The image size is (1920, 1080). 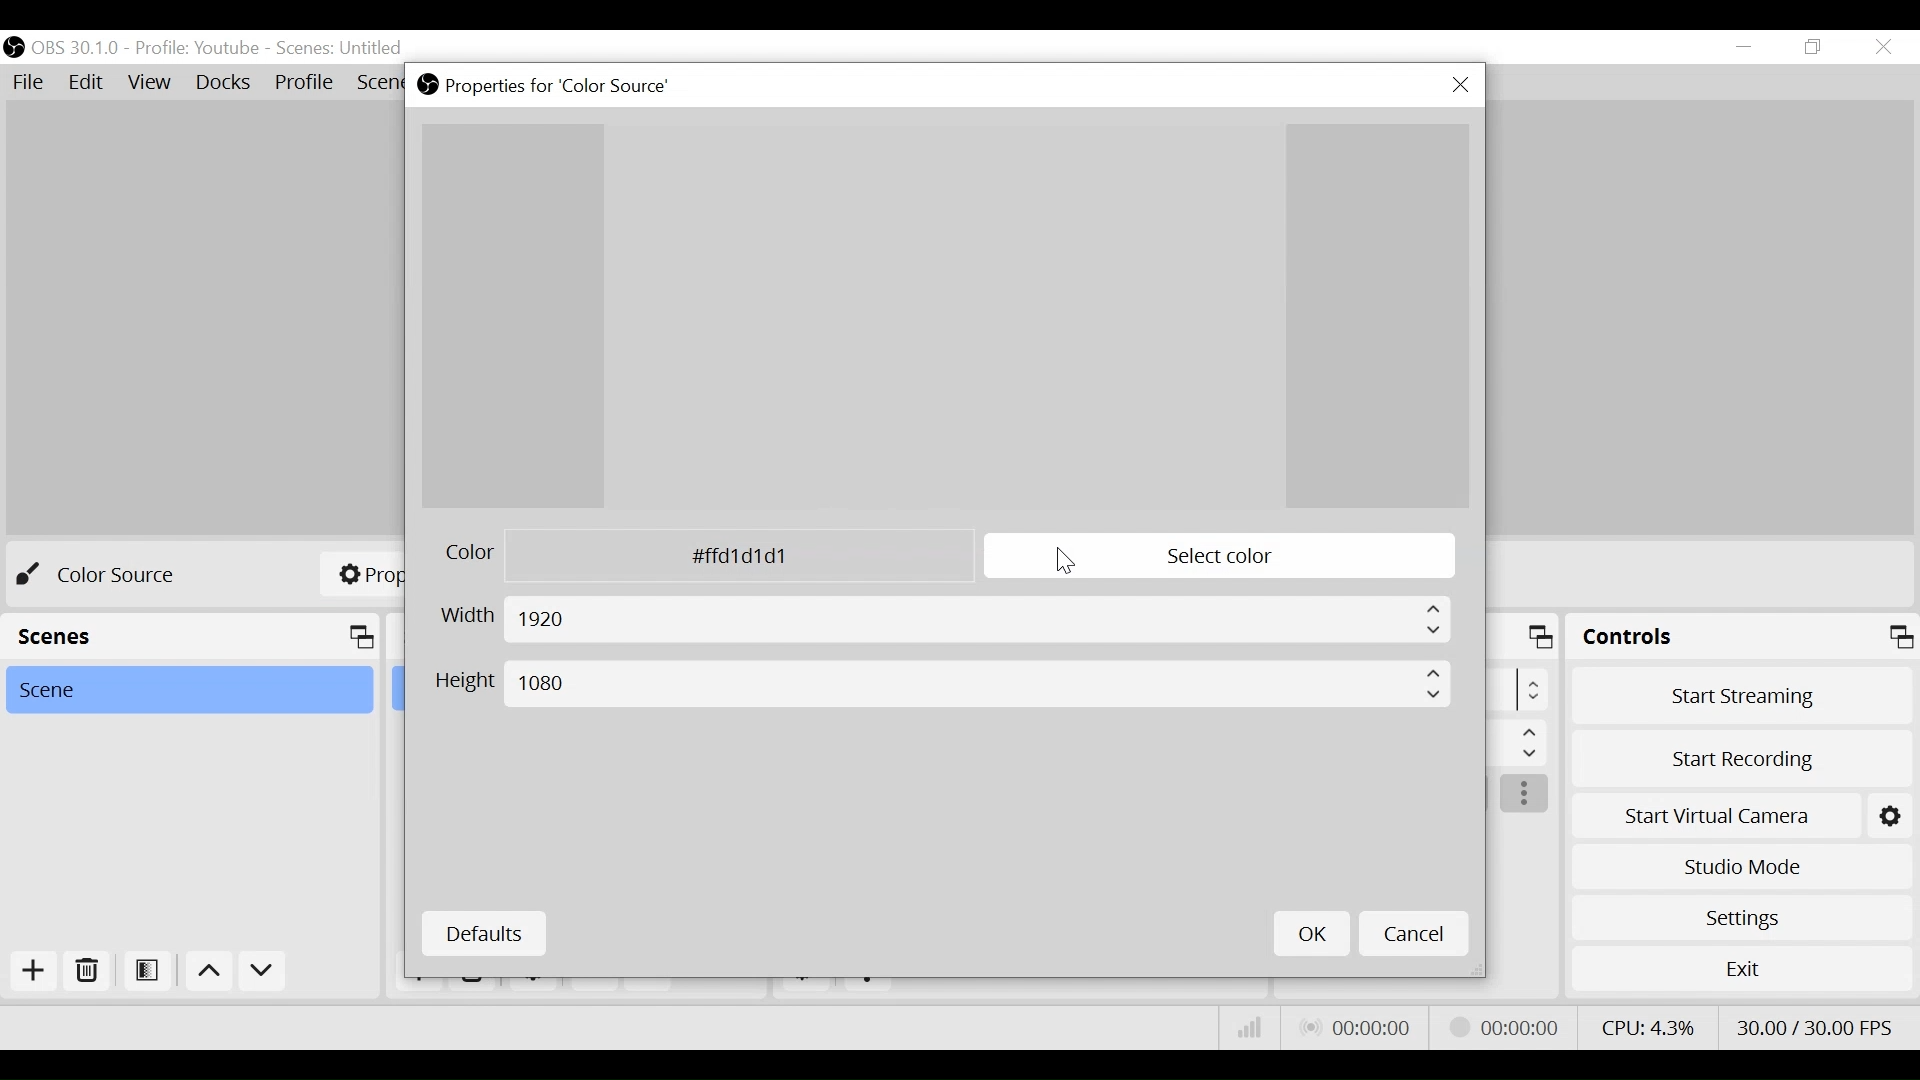 I want to click on Start Virtual Camera, so click(x=1742, y=817).